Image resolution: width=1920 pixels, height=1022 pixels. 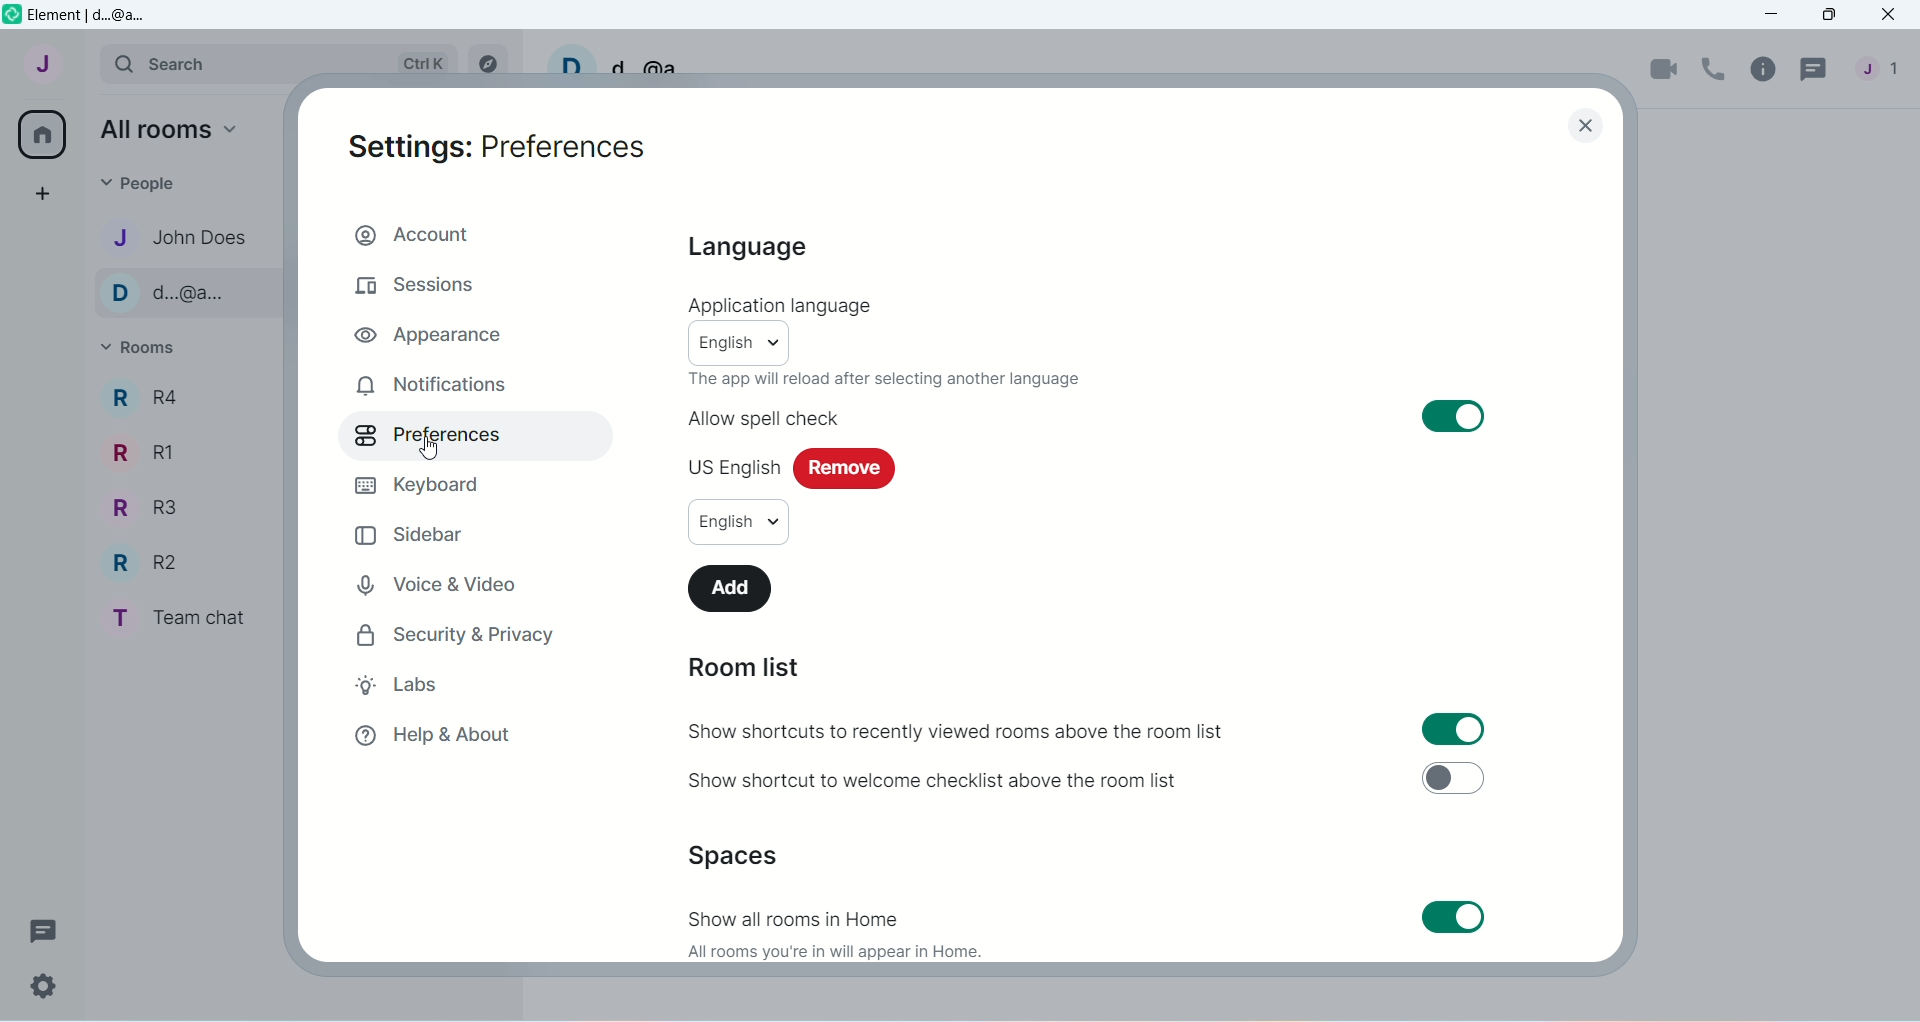 I want to click on Create a space, so click(x=35, y=191).